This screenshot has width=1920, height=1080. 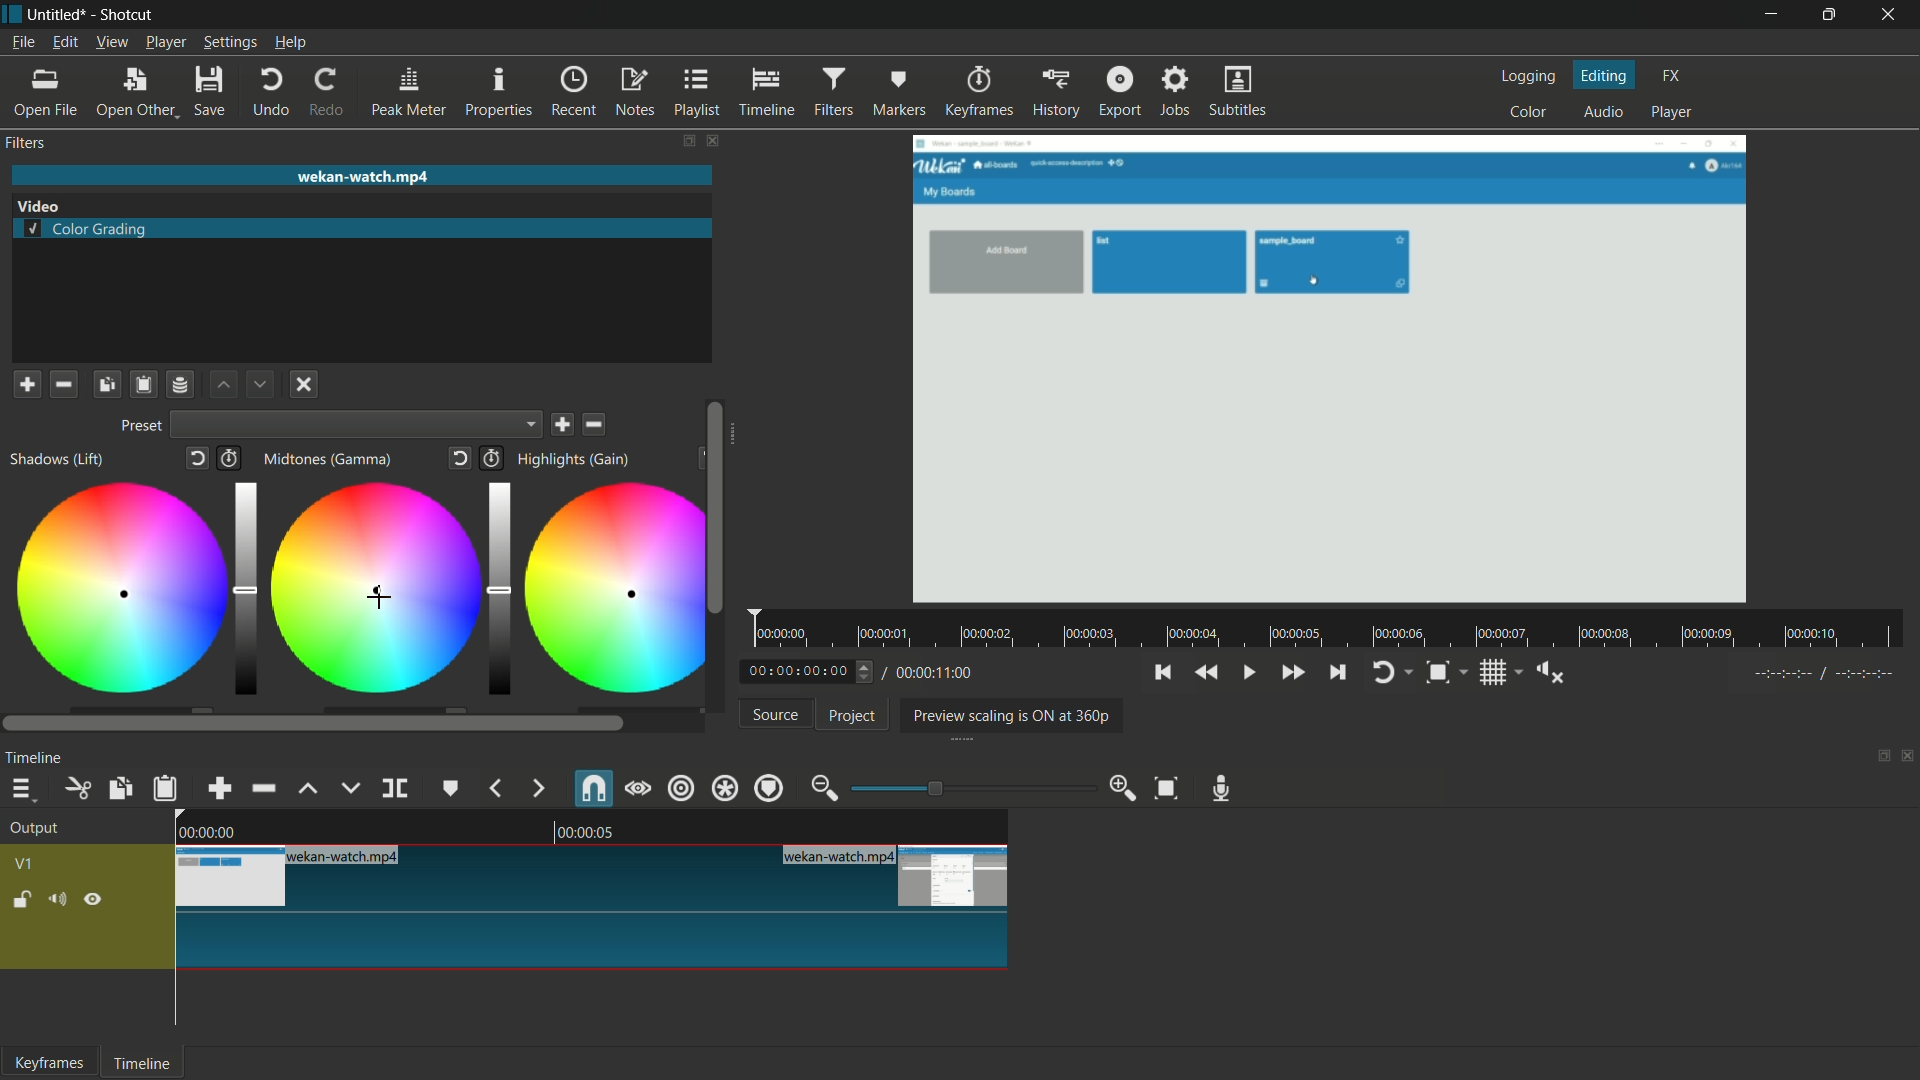 What do you see at coordinates (222, 385) in the screenshot?
I see `move filter up` at bounding box center [222, 385].